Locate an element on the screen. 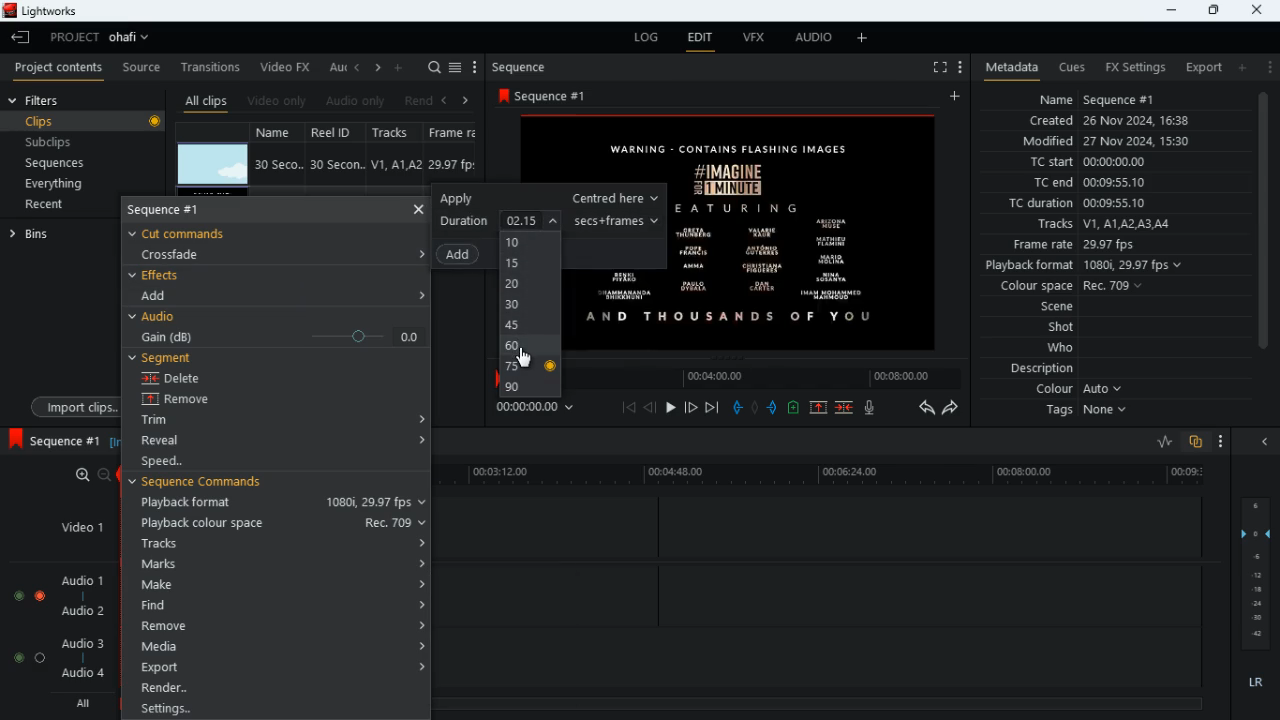  Settings is located at coordinates (278, 707).